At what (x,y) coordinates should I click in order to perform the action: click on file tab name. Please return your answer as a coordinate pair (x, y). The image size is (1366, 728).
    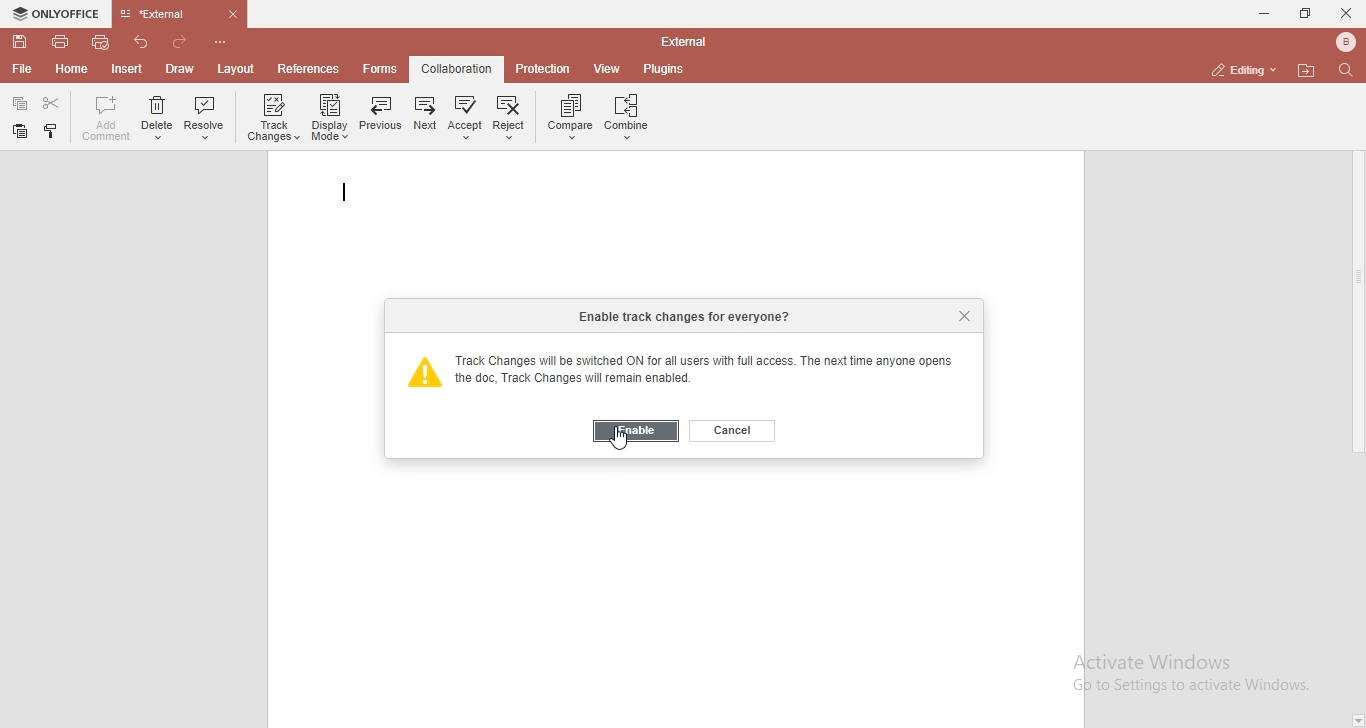
    Looking at the image, I should click on (182, 14).